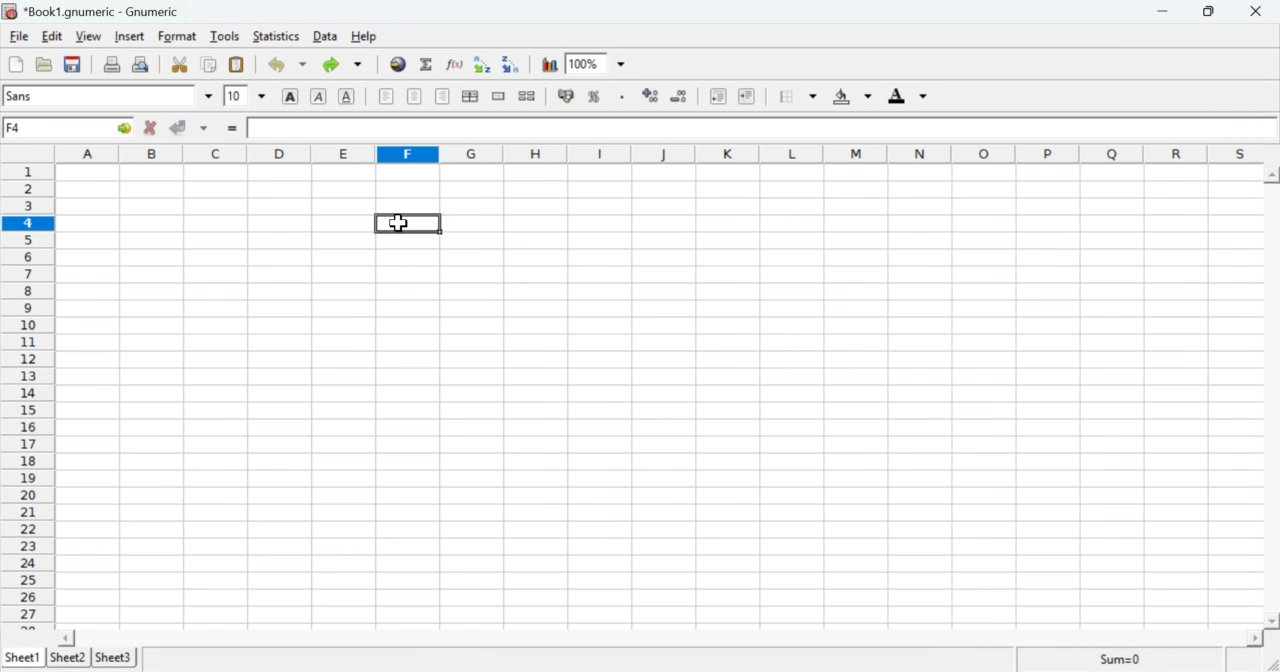  I want to click on Help, so click(363, 36).